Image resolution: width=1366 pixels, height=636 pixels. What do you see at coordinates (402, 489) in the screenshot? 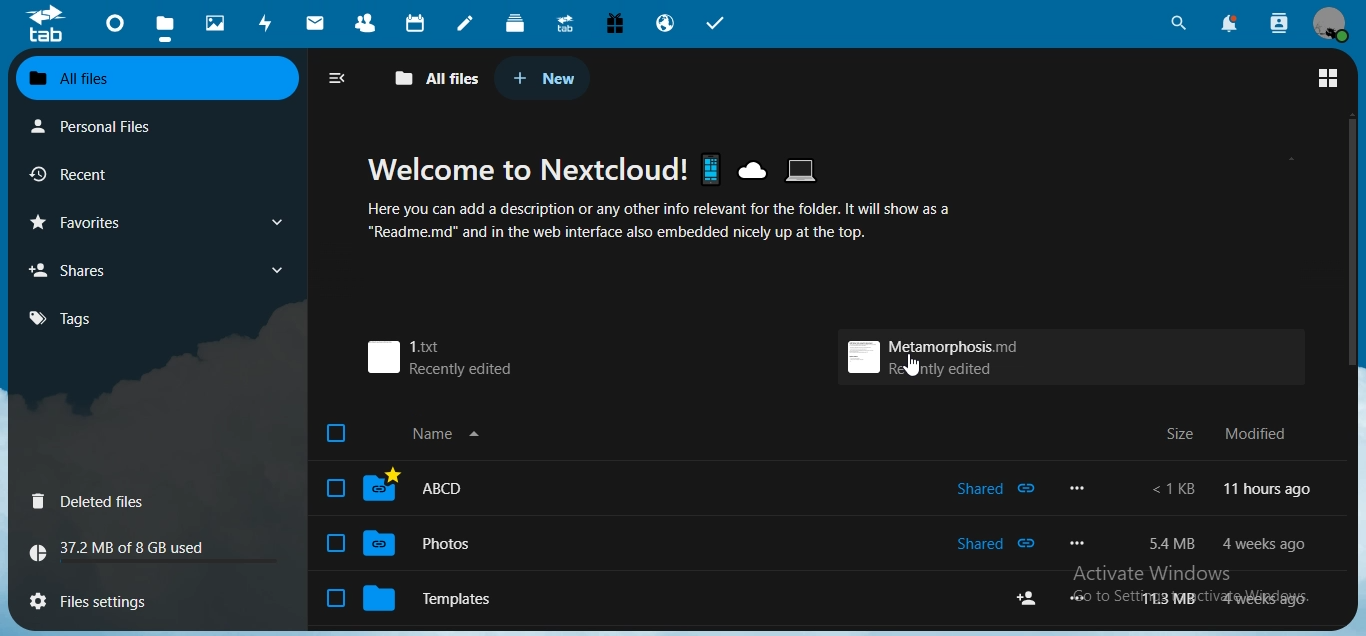
I see `ABCD` at bounding box center [402, 489].